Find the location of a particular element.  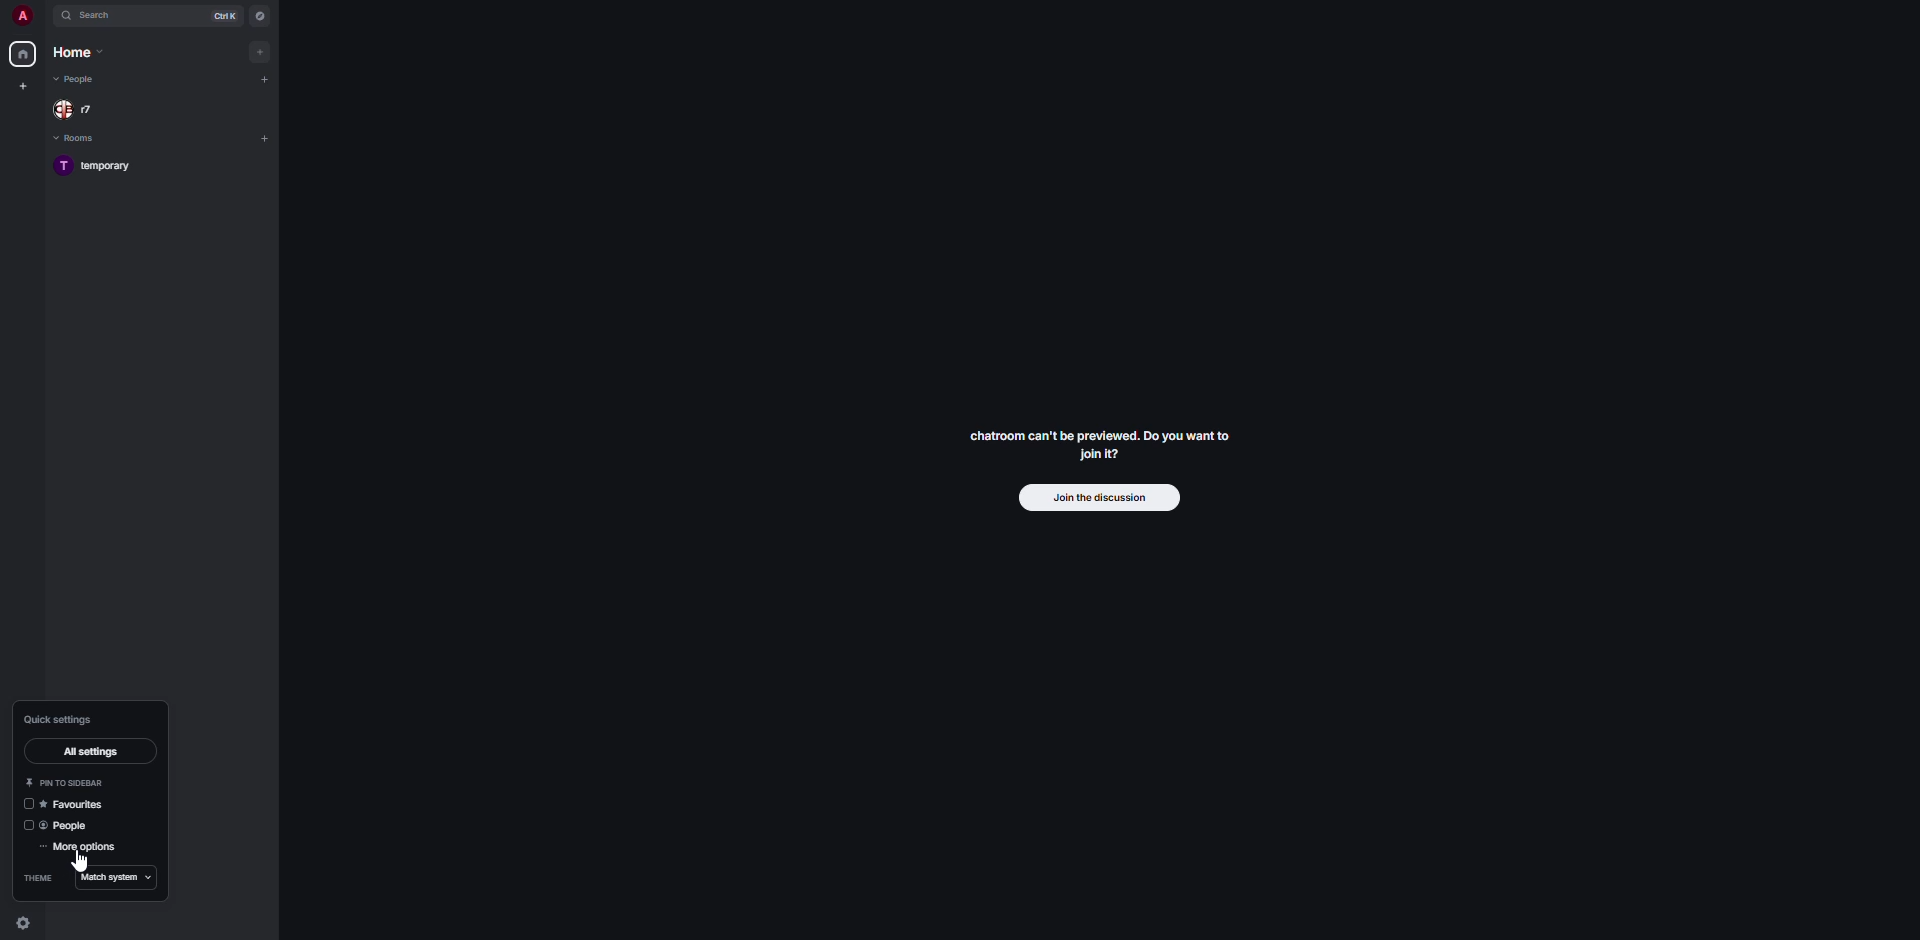

navigator is located at coordinates (261, 15).